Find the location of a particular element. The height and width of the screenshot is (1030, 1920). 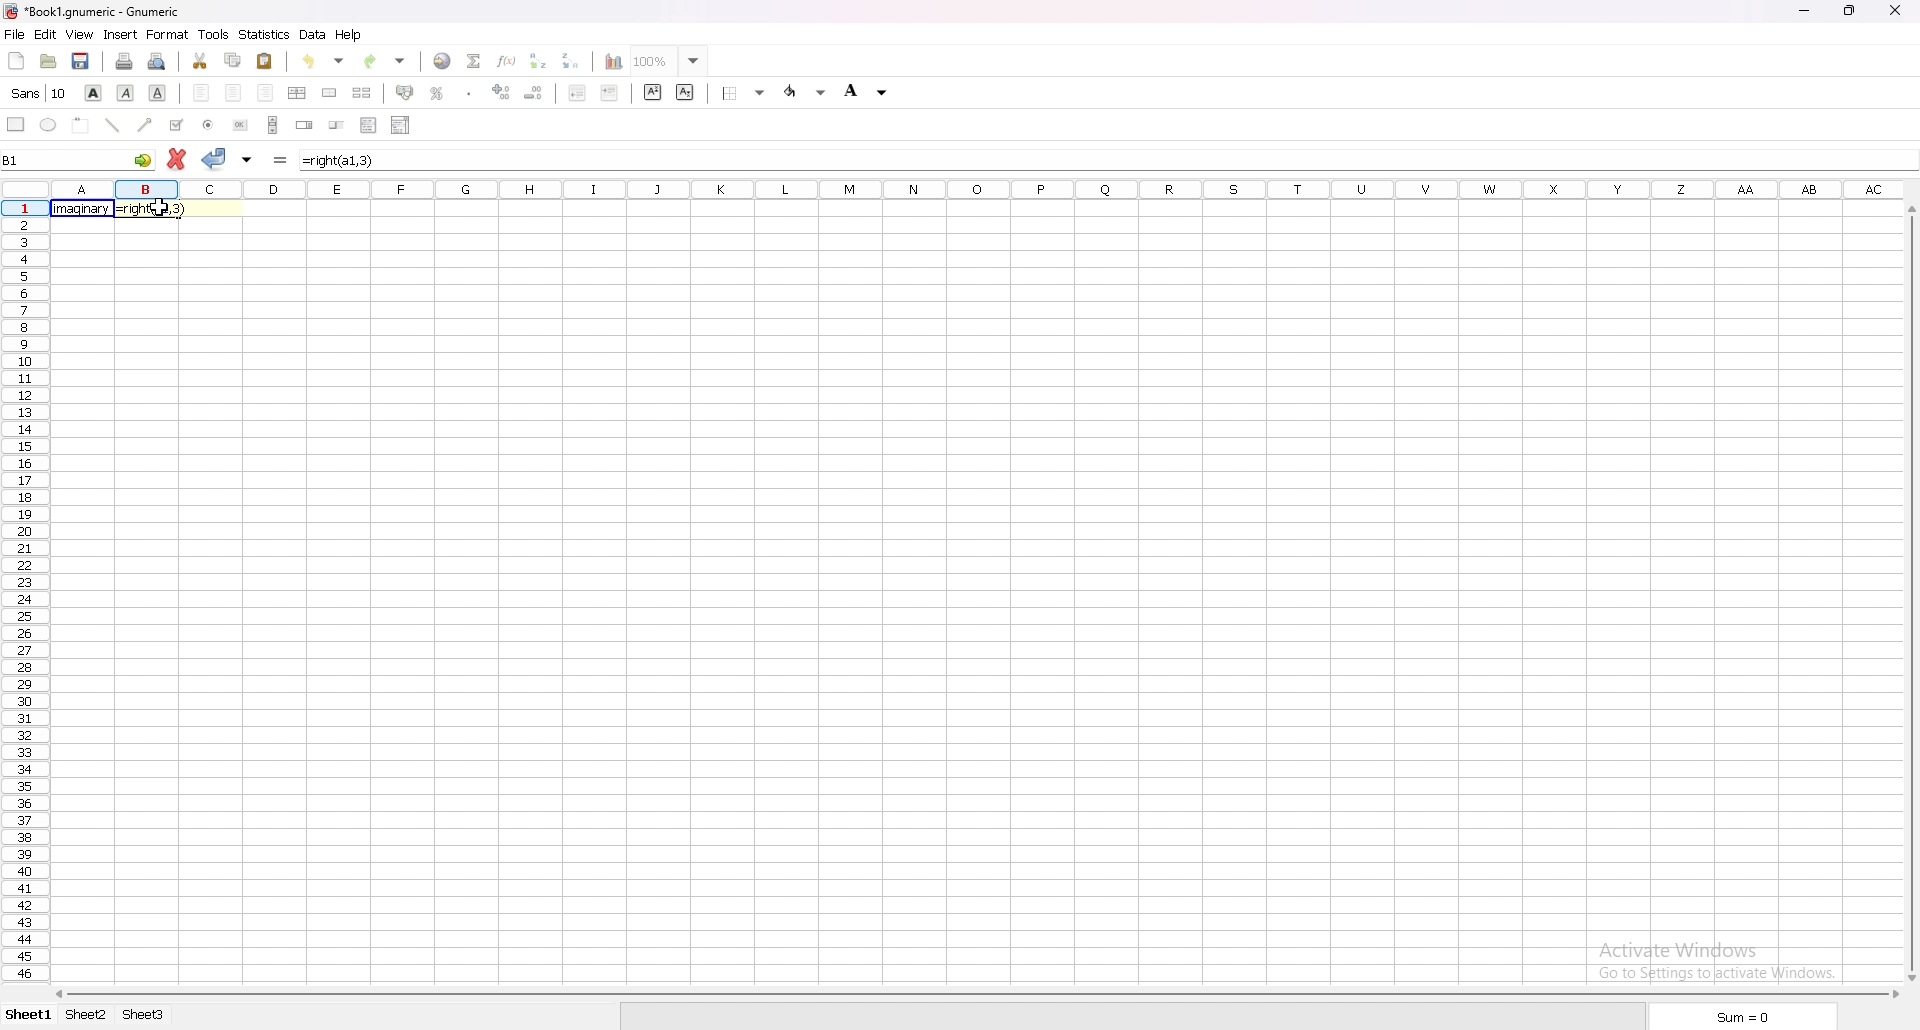

decrease decimals is located at coordinates (534, 92).